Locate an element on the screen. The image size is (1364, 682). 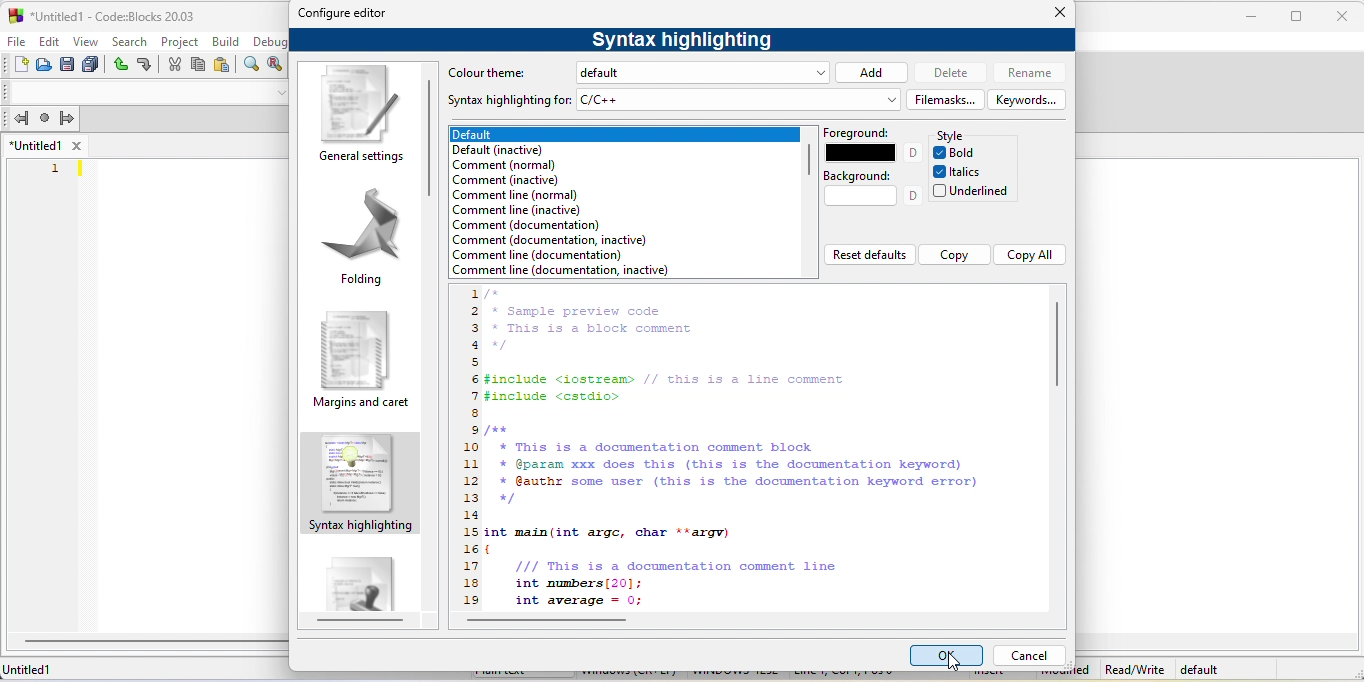
comment documentation is located at coordinates (529, 225).